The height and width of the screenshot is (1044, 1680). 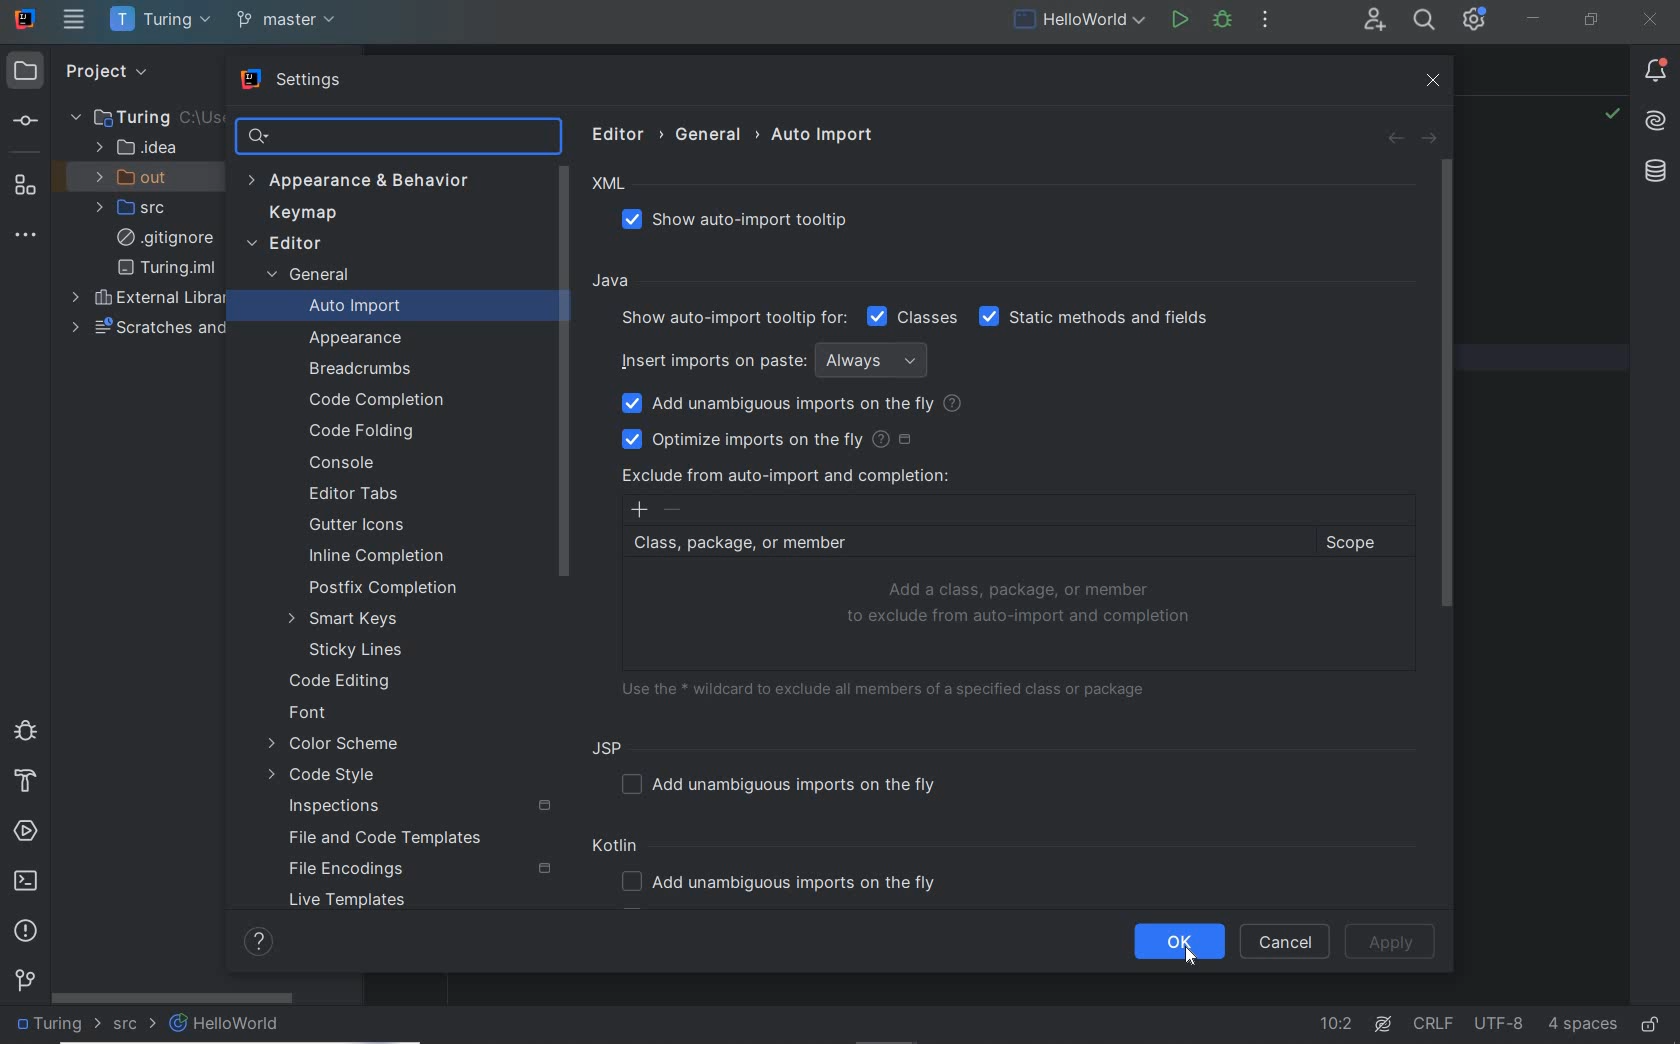 I want to click on GENERAL, so click(x=306, y=277).